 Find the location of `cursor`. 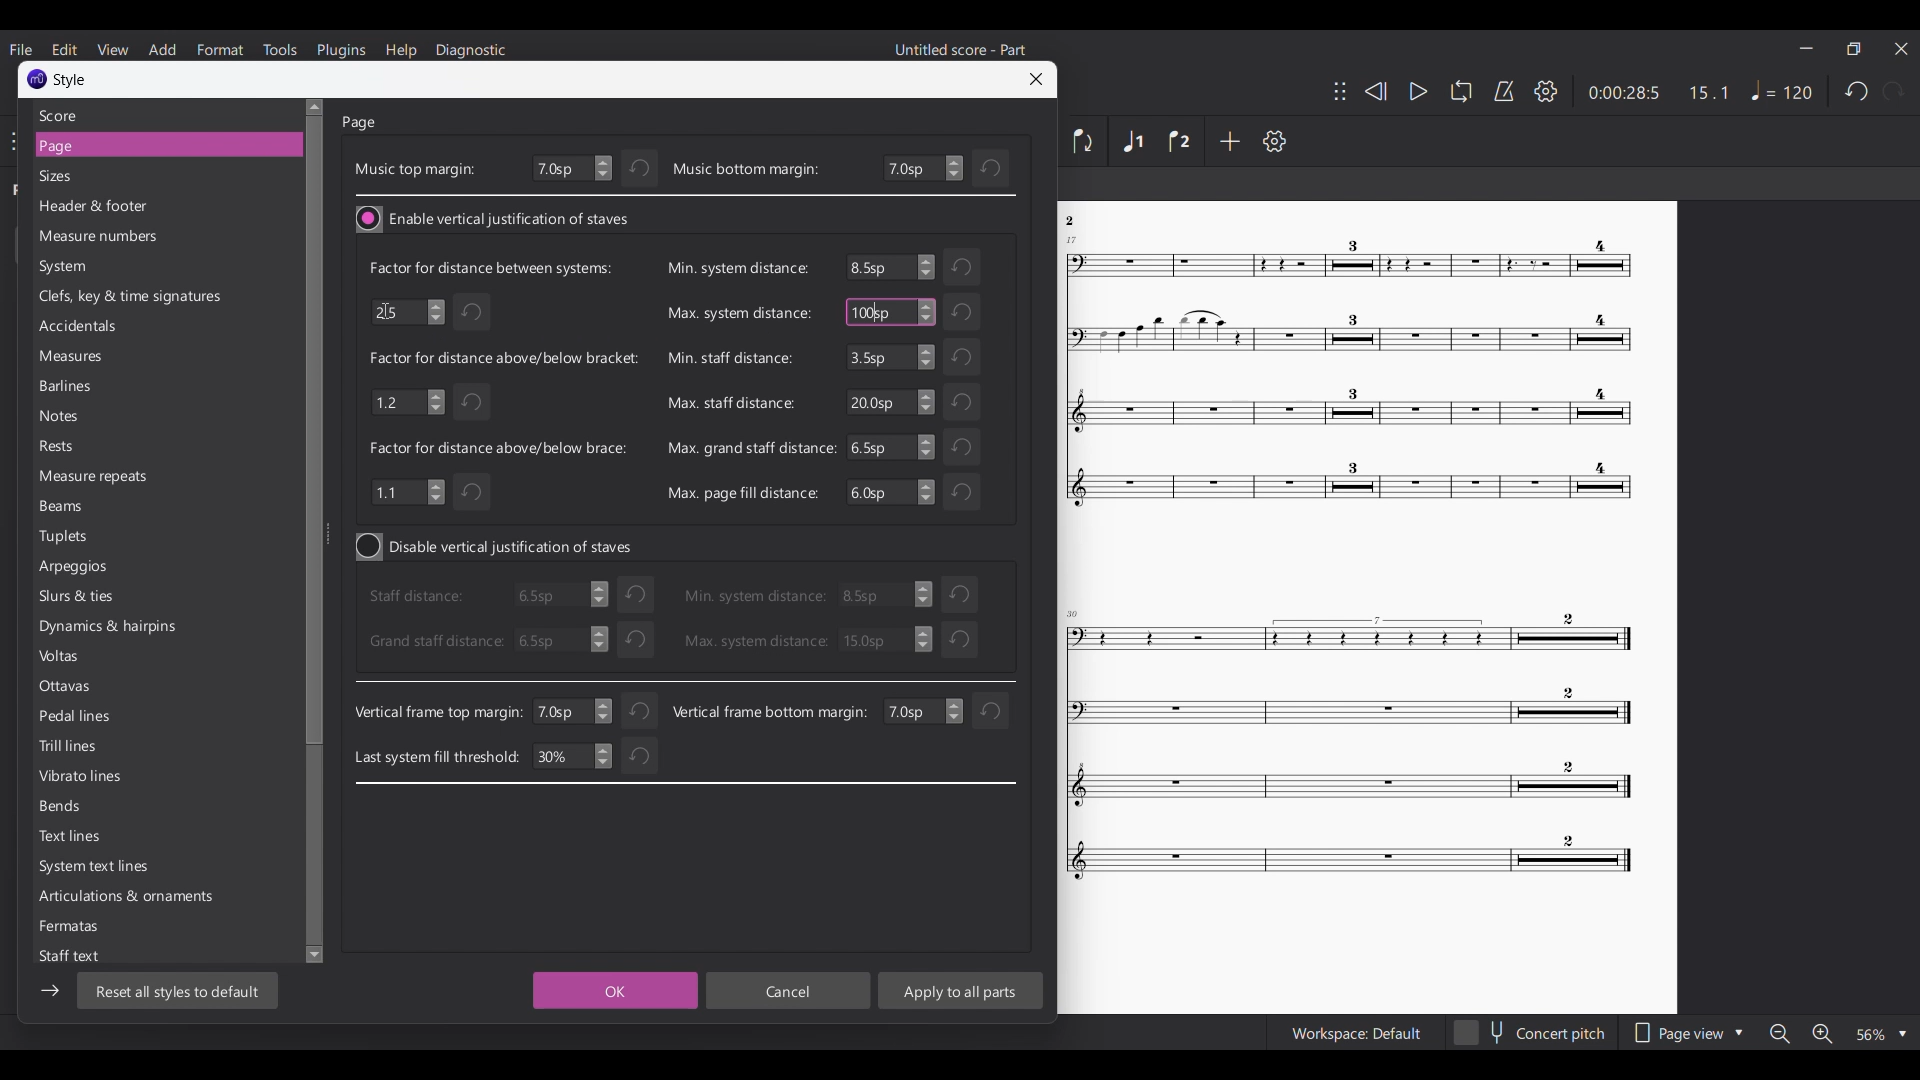

cursor is located at coordinates (868, 315).